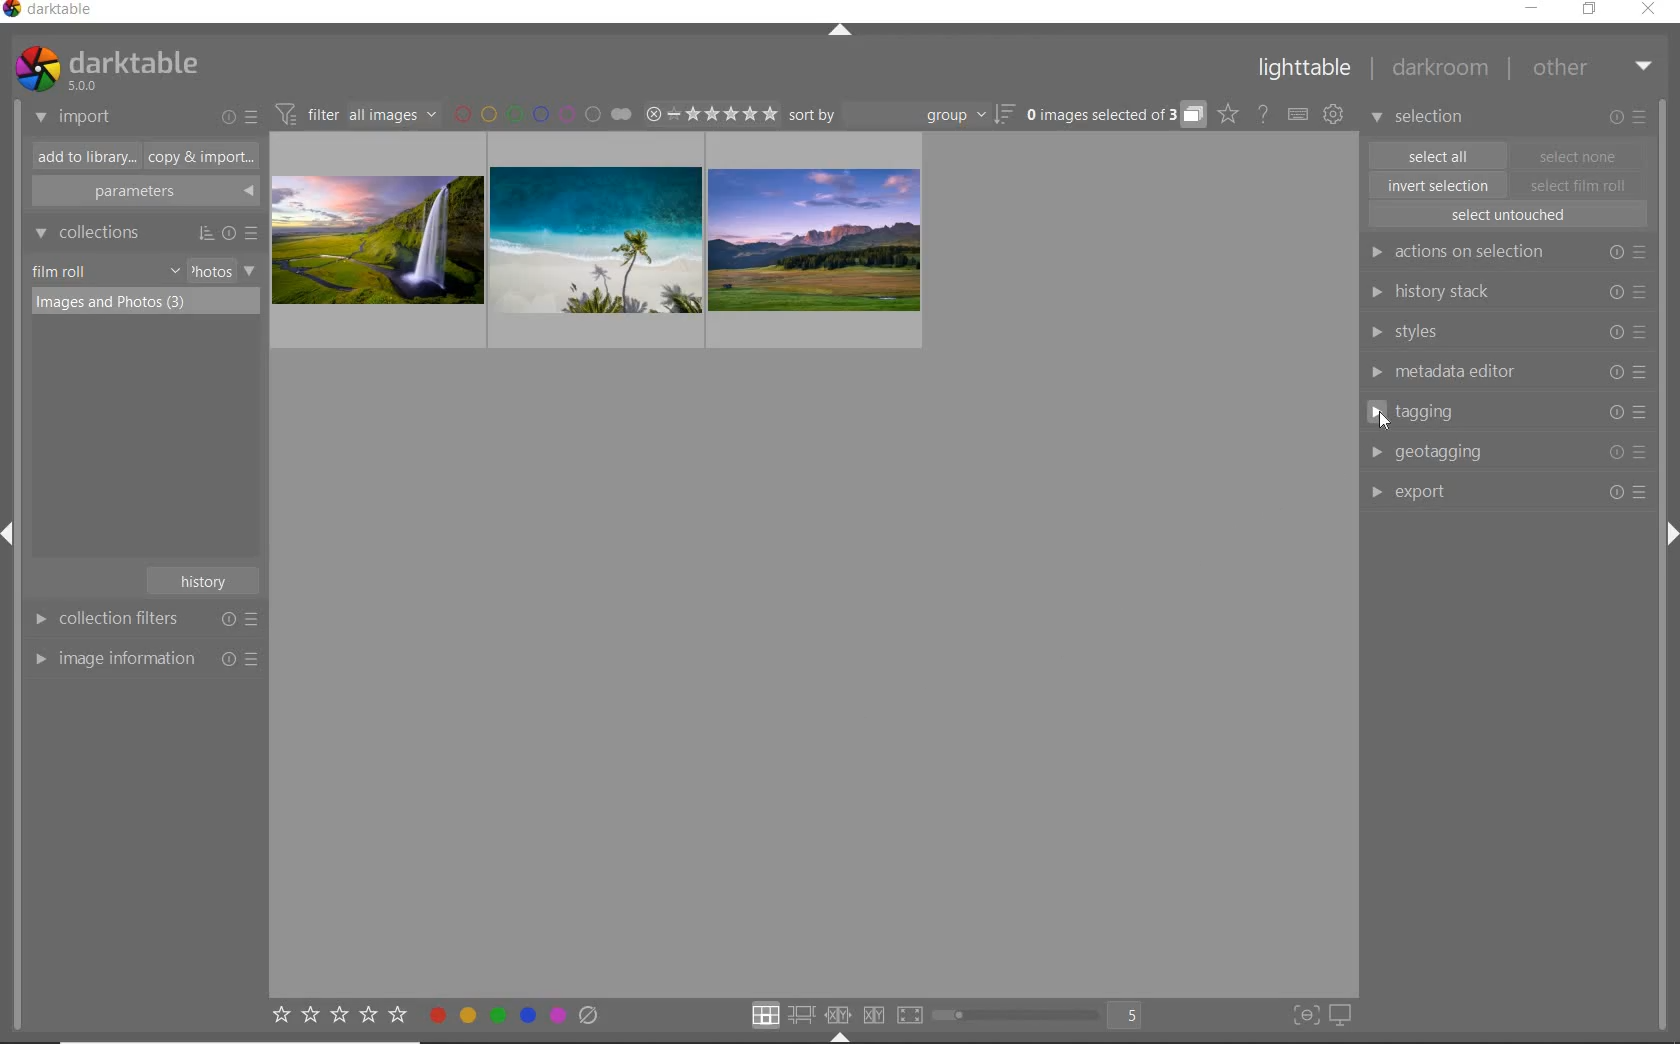  What do you see at coordinates (1229, 114) in the screenshot?
I see `click to change the type of overlay shown on thumbnails` at bounding box center [1229, 114].